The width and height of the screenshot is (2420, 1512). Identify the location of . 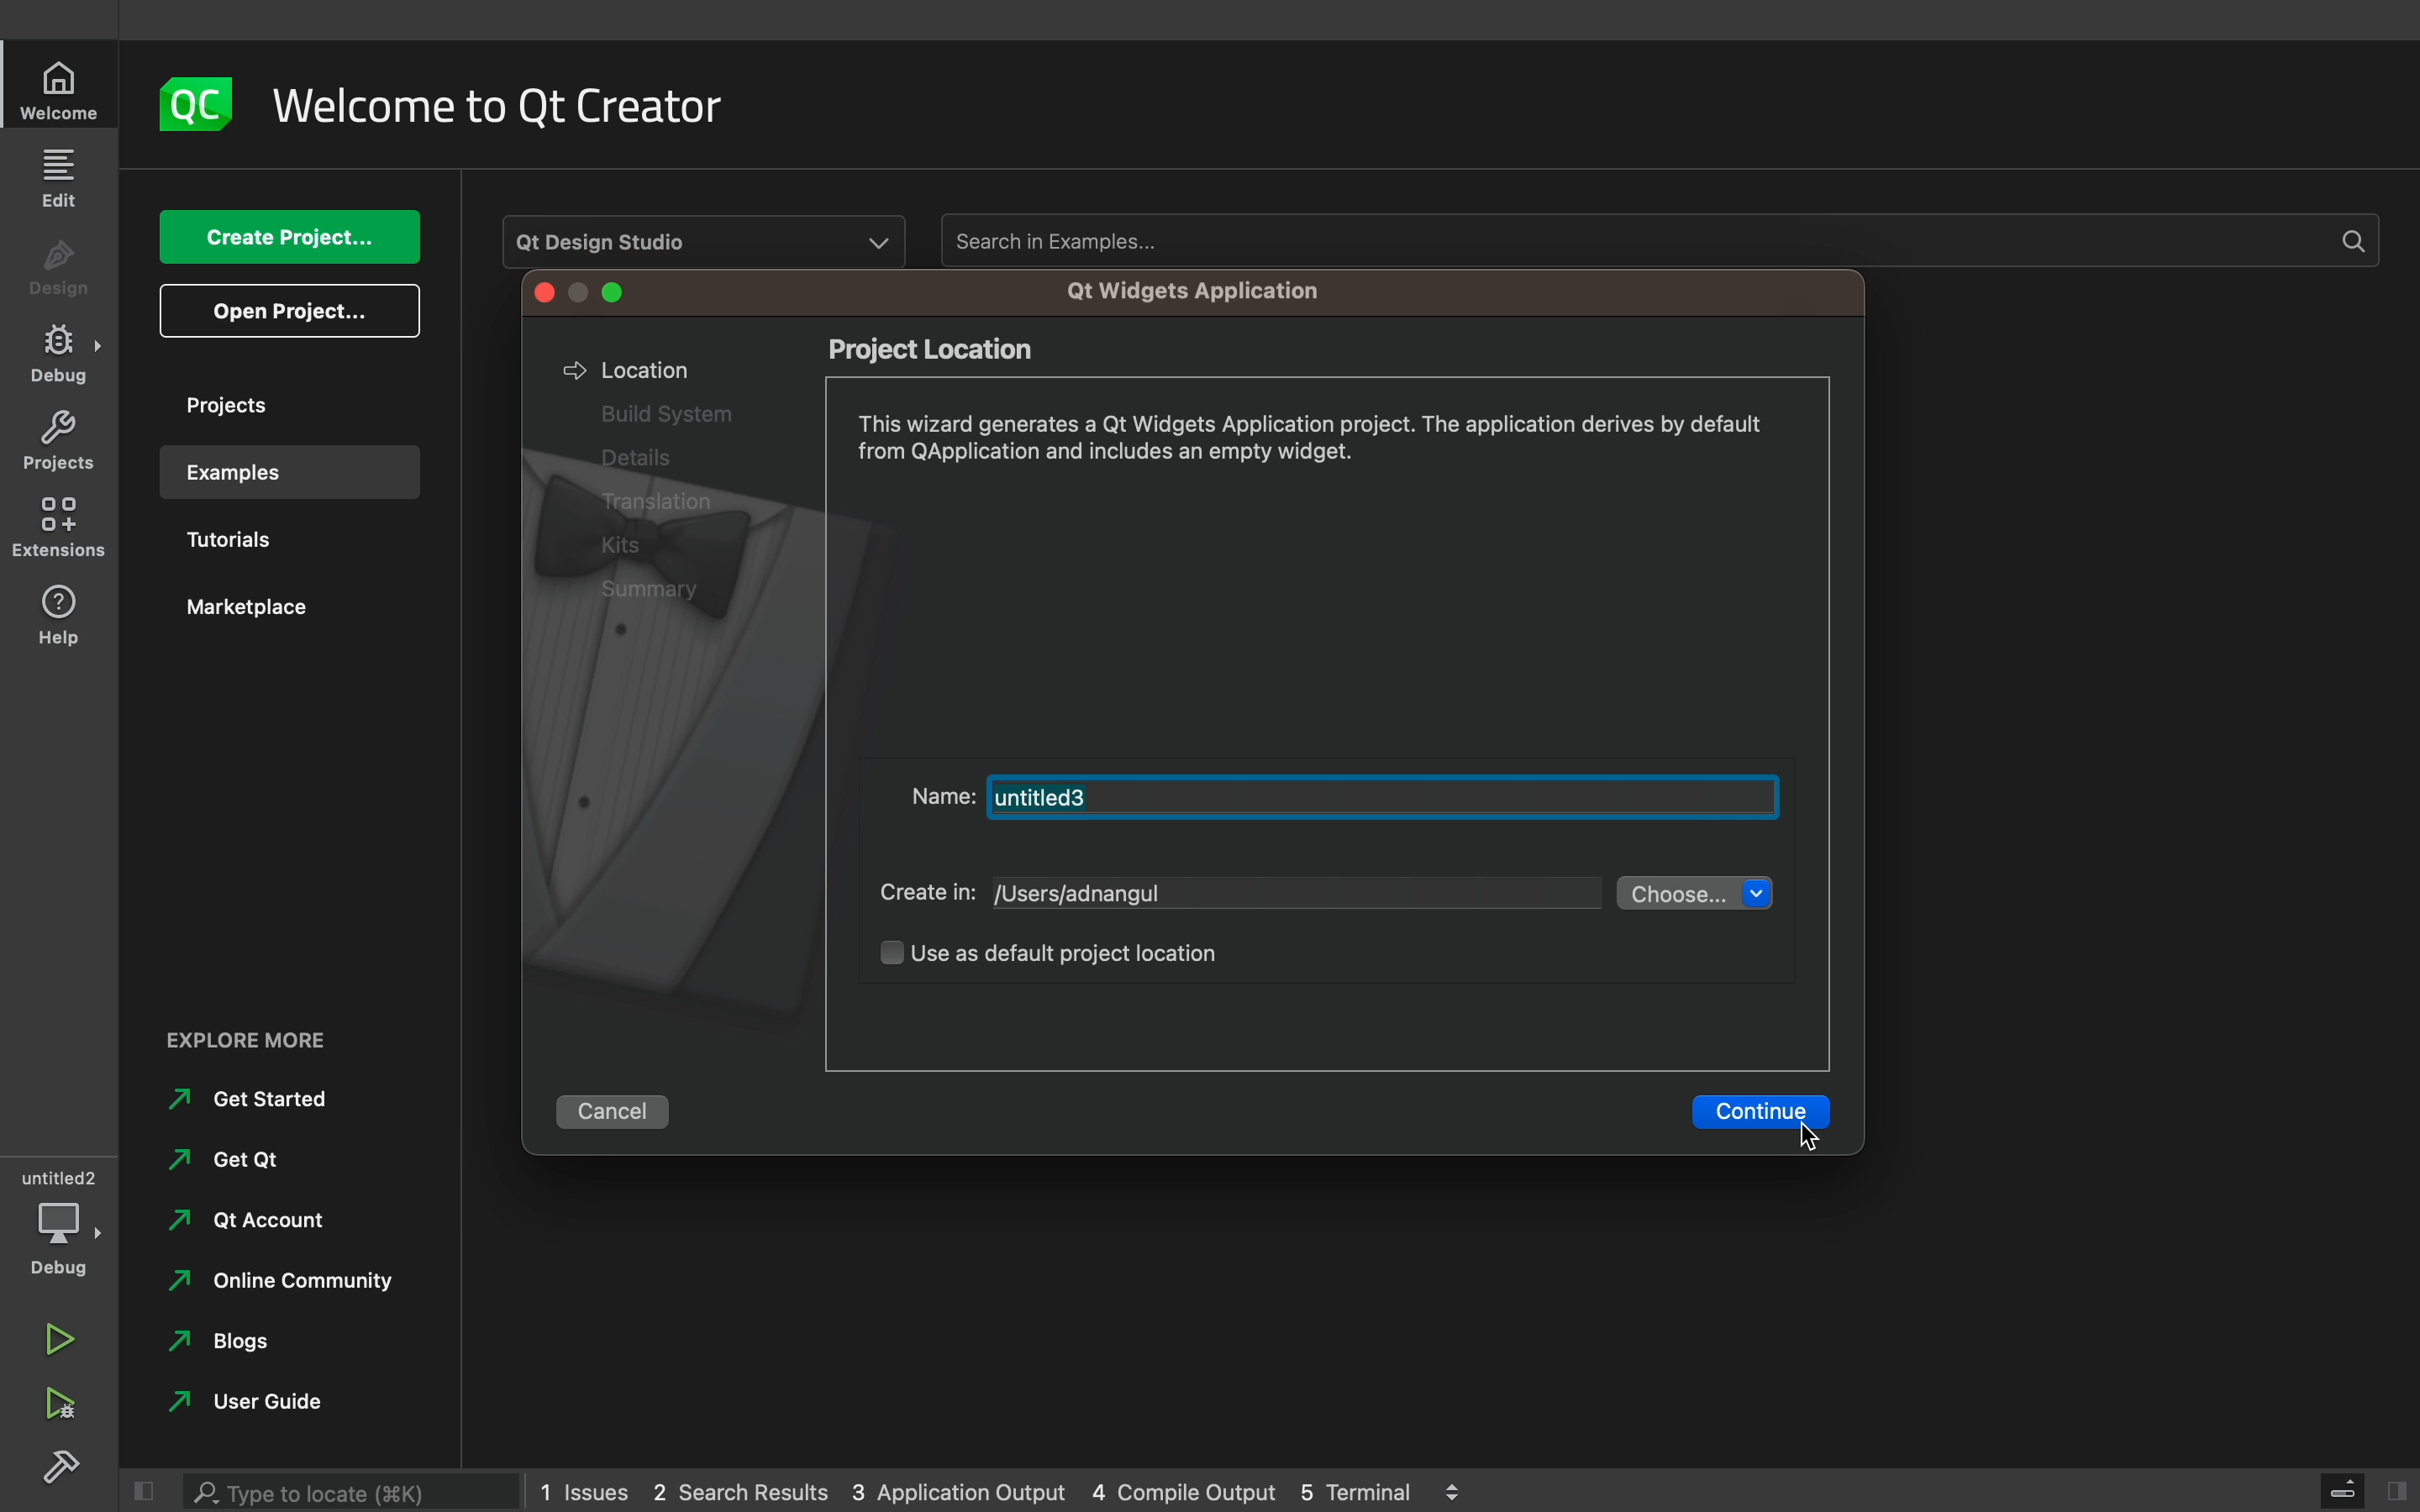
(660, 504).